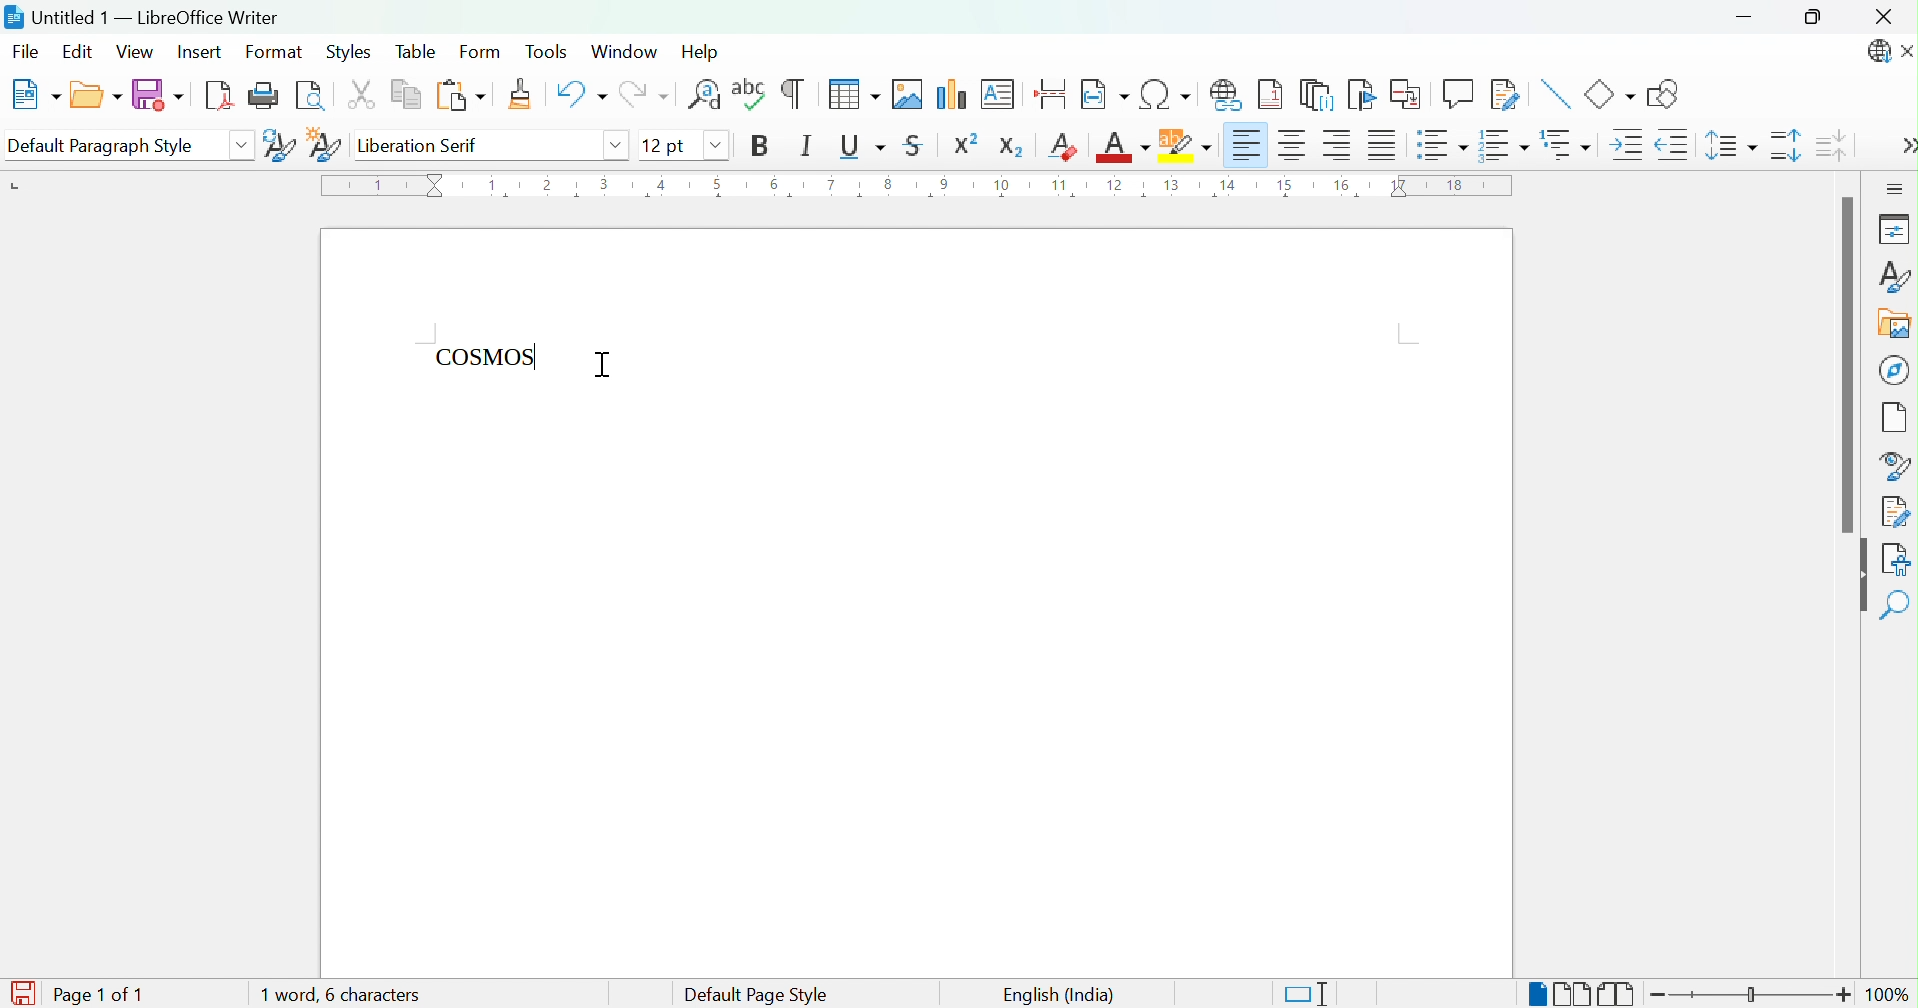 Image resolution: width=1918 pixels, height=1008 pixels. Describe the element at coordinates (952, 92) in the screenshot. I see `Insert Chart` at that location.